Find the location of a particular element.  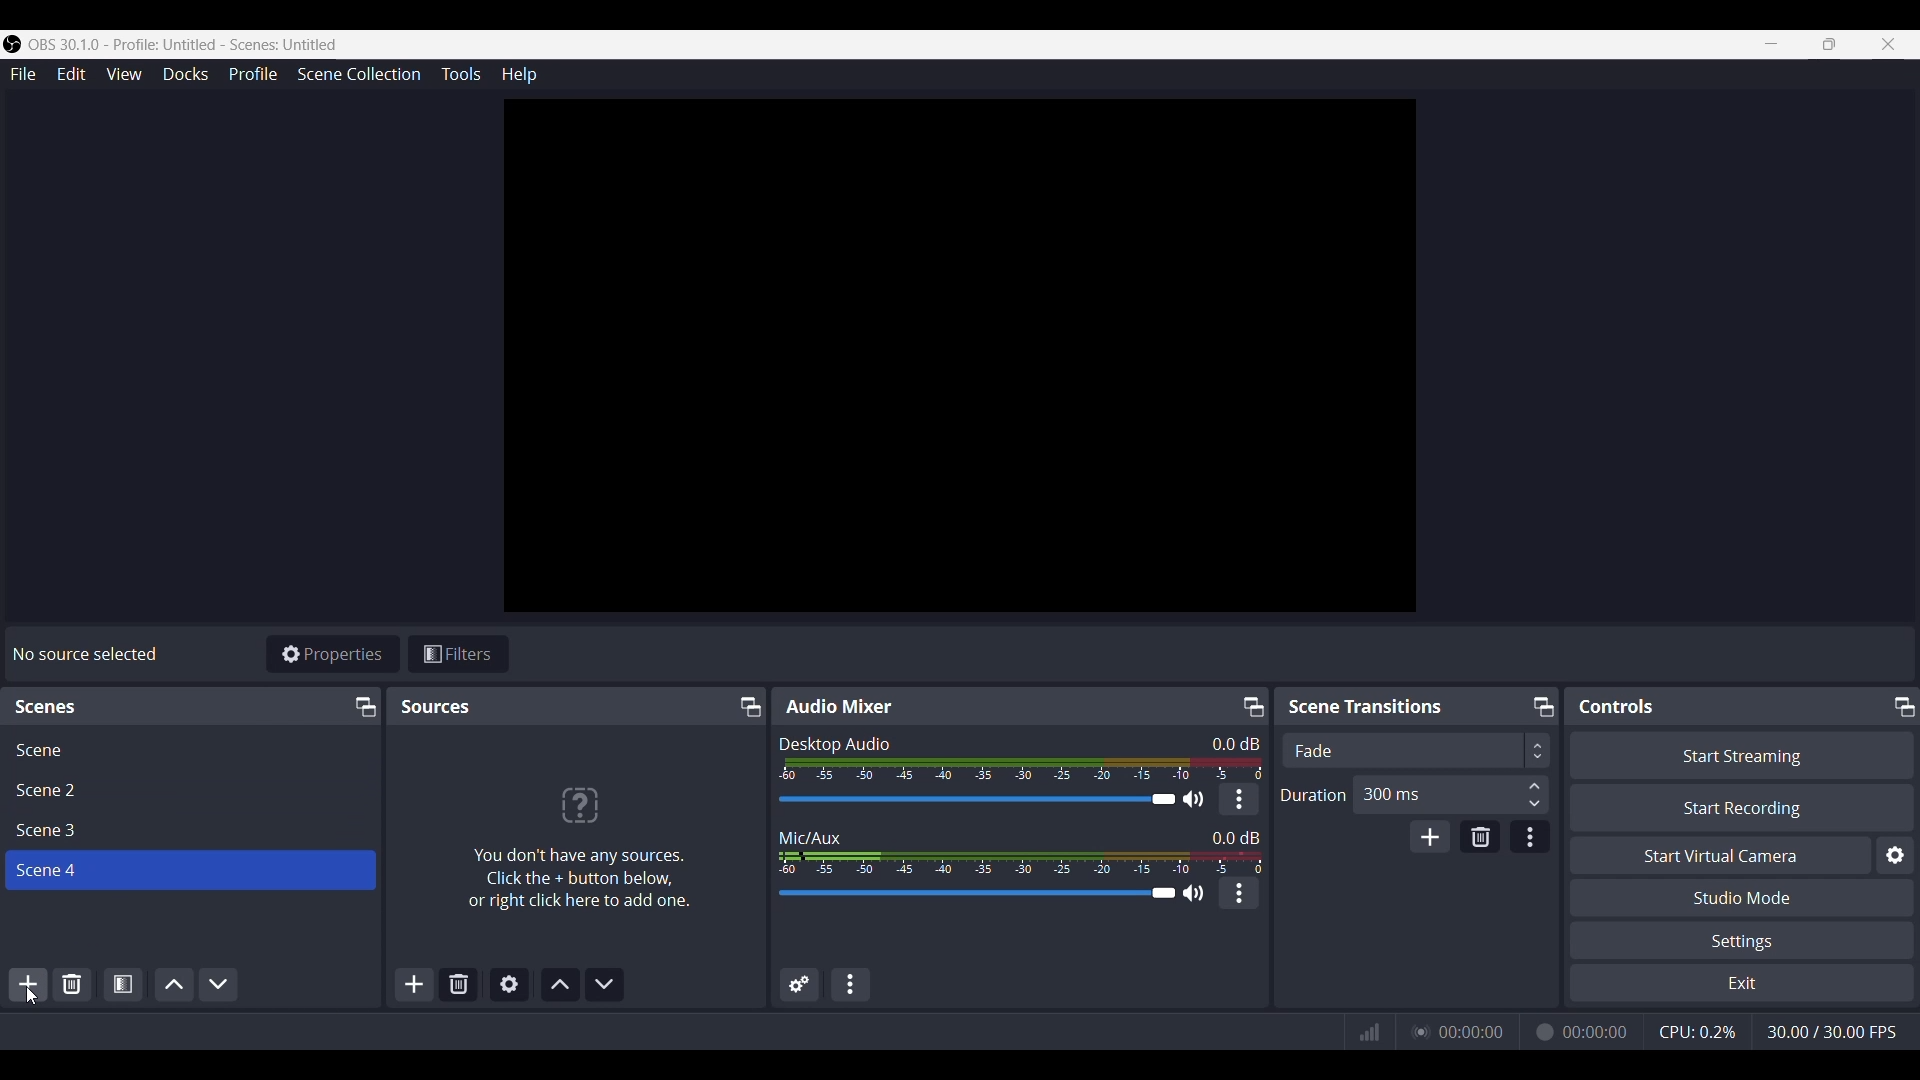

More is located at coordinates (1239, 893).